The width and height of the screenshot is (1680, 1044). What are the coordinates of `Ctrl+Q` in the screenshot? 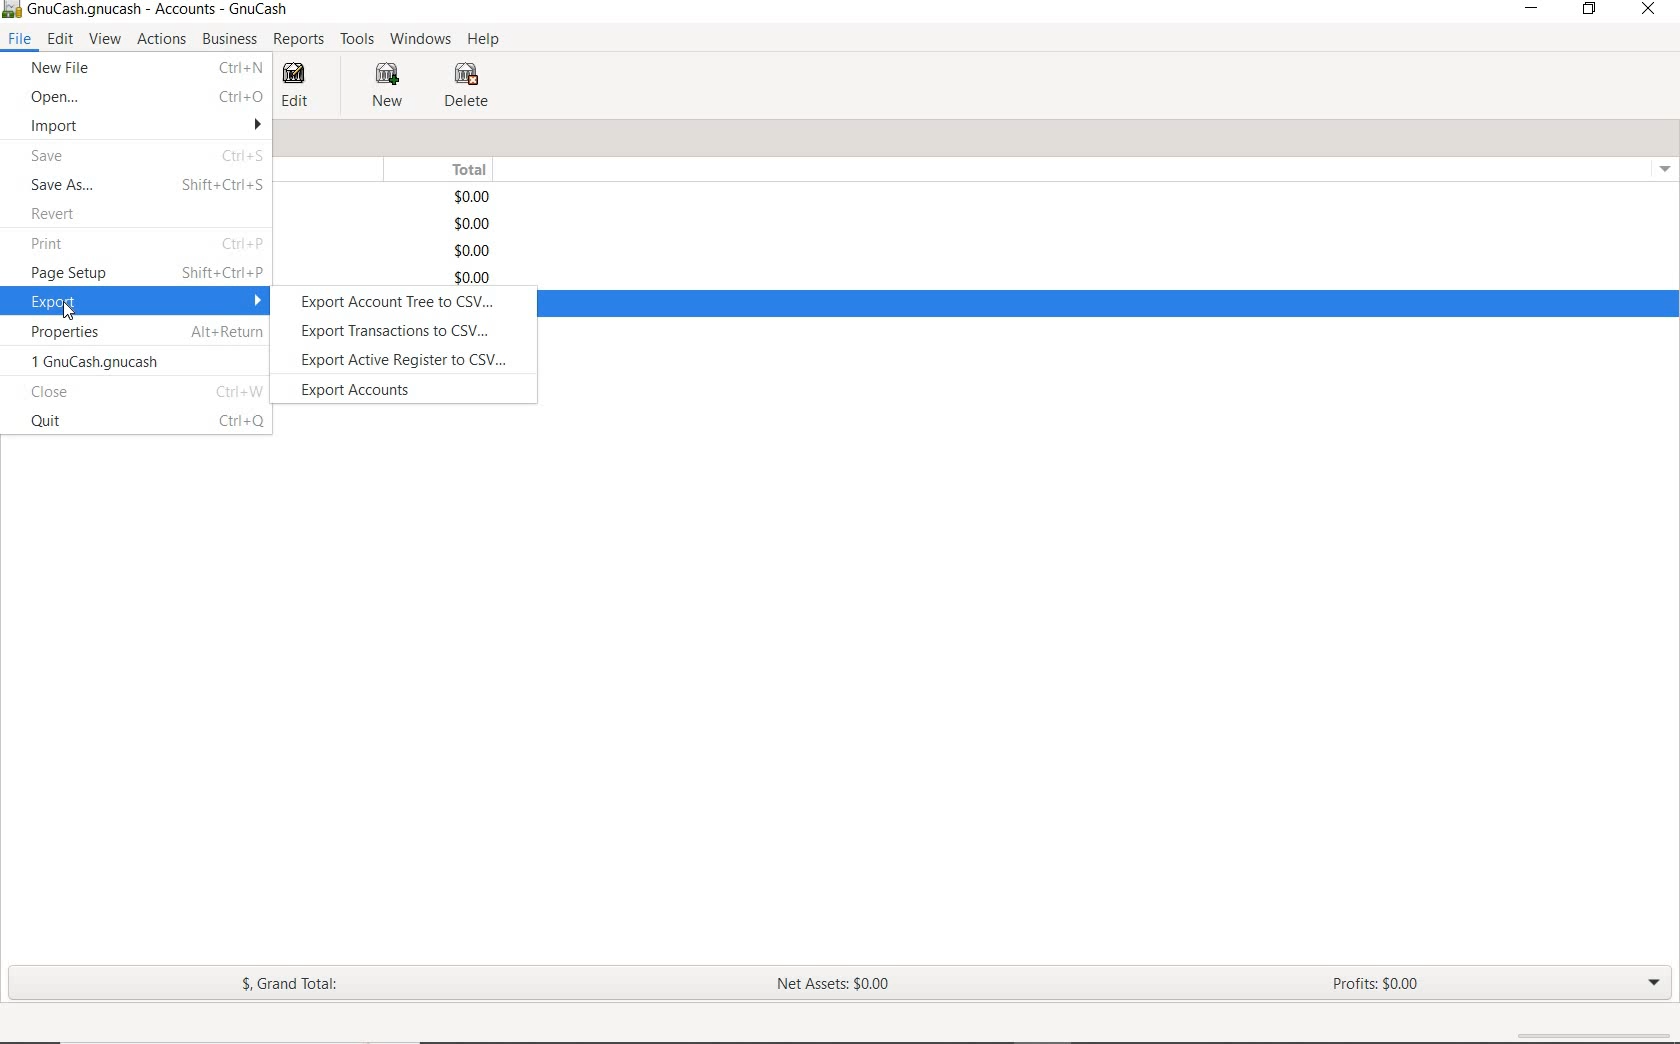 It's located at (239, 421).